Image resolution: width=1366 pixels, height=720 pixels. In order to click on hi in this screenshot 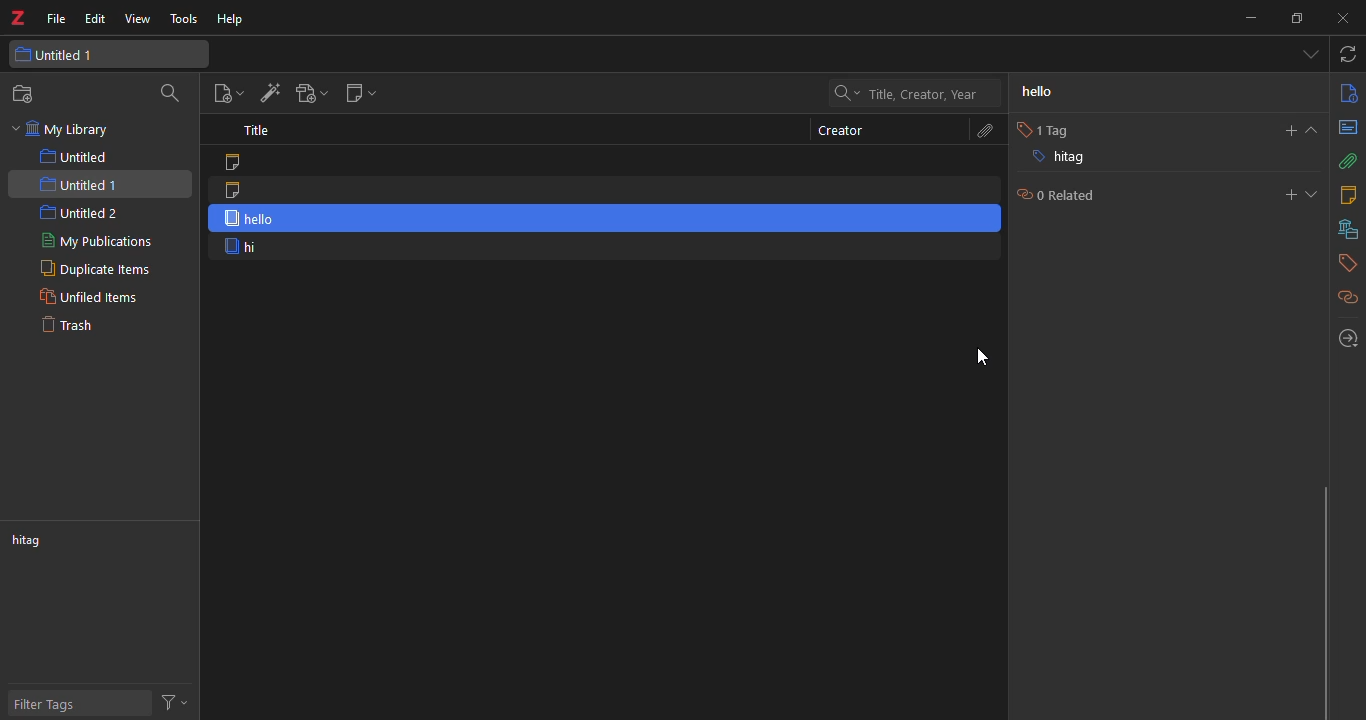, I will do `click(243, 247)`.